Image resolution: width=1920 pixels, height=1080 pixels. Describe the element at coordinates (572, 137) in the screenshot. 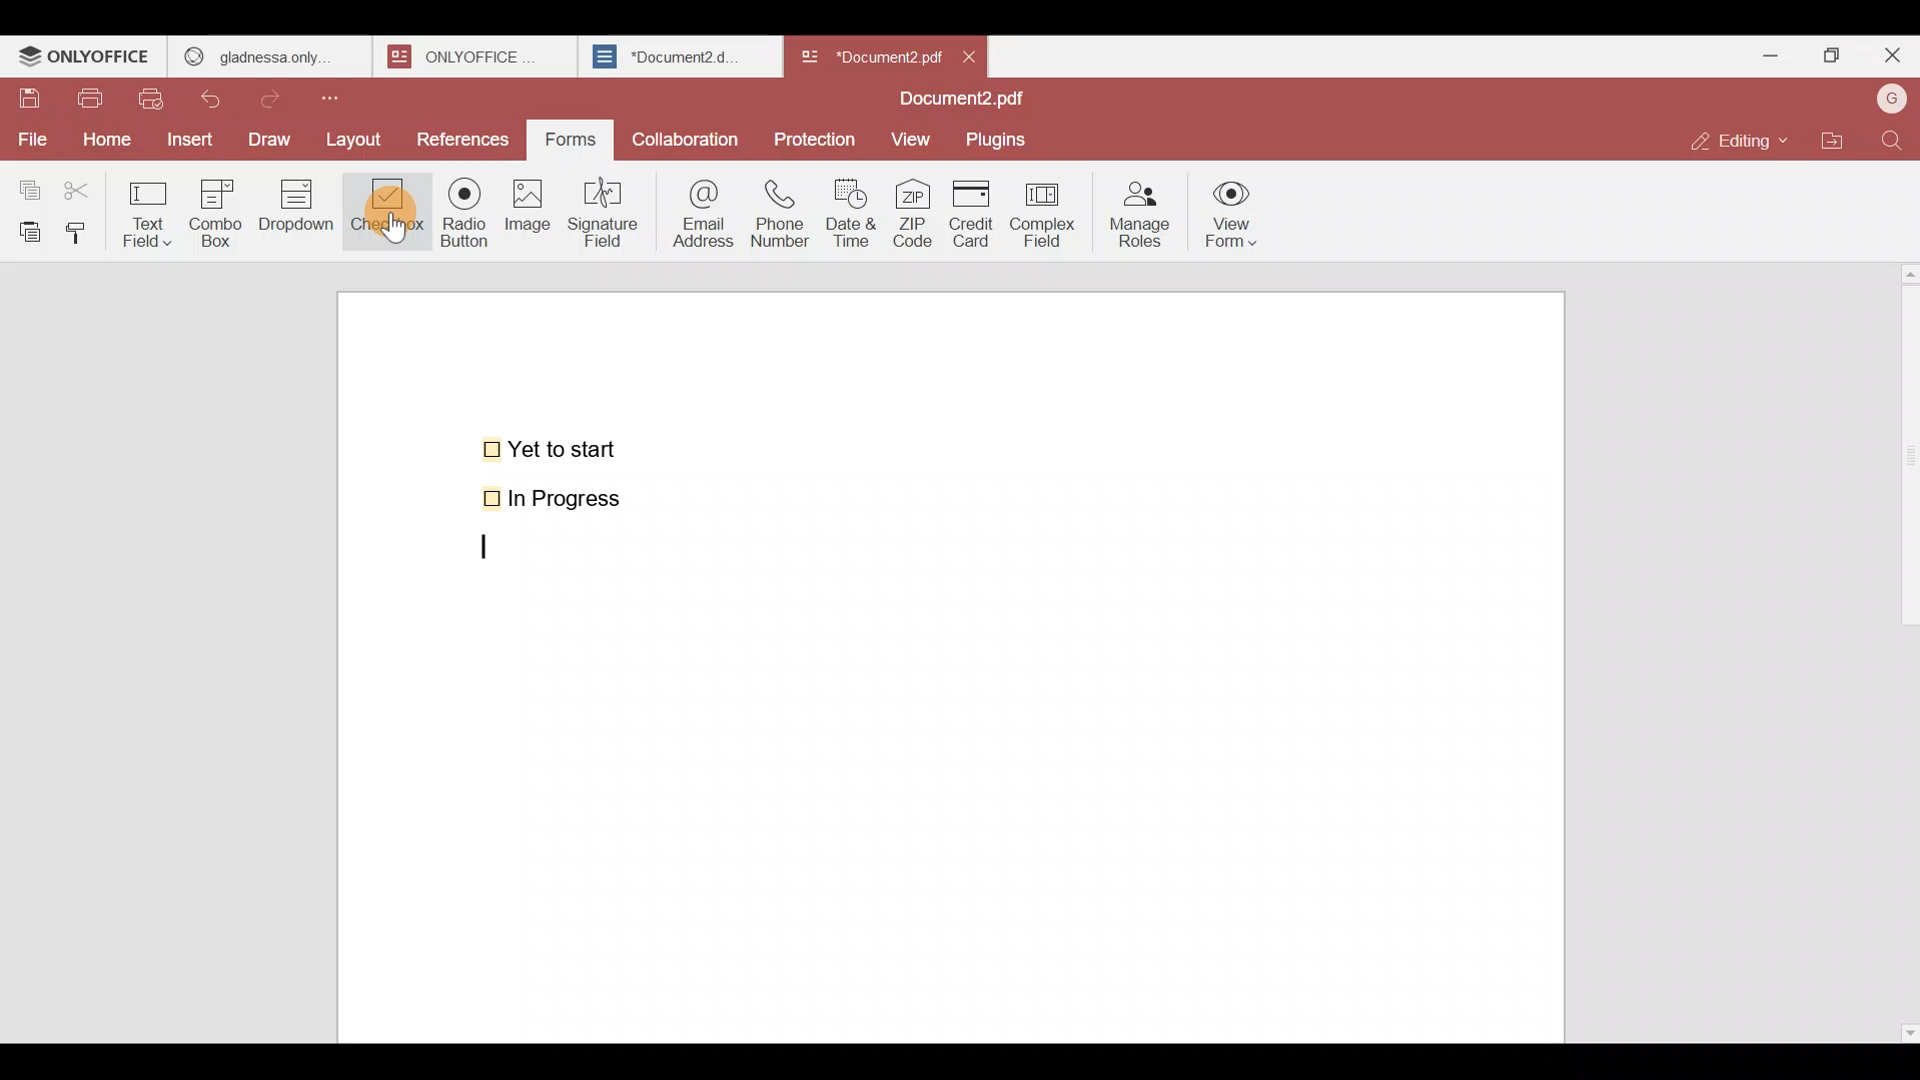

I see `Forms` at that location.